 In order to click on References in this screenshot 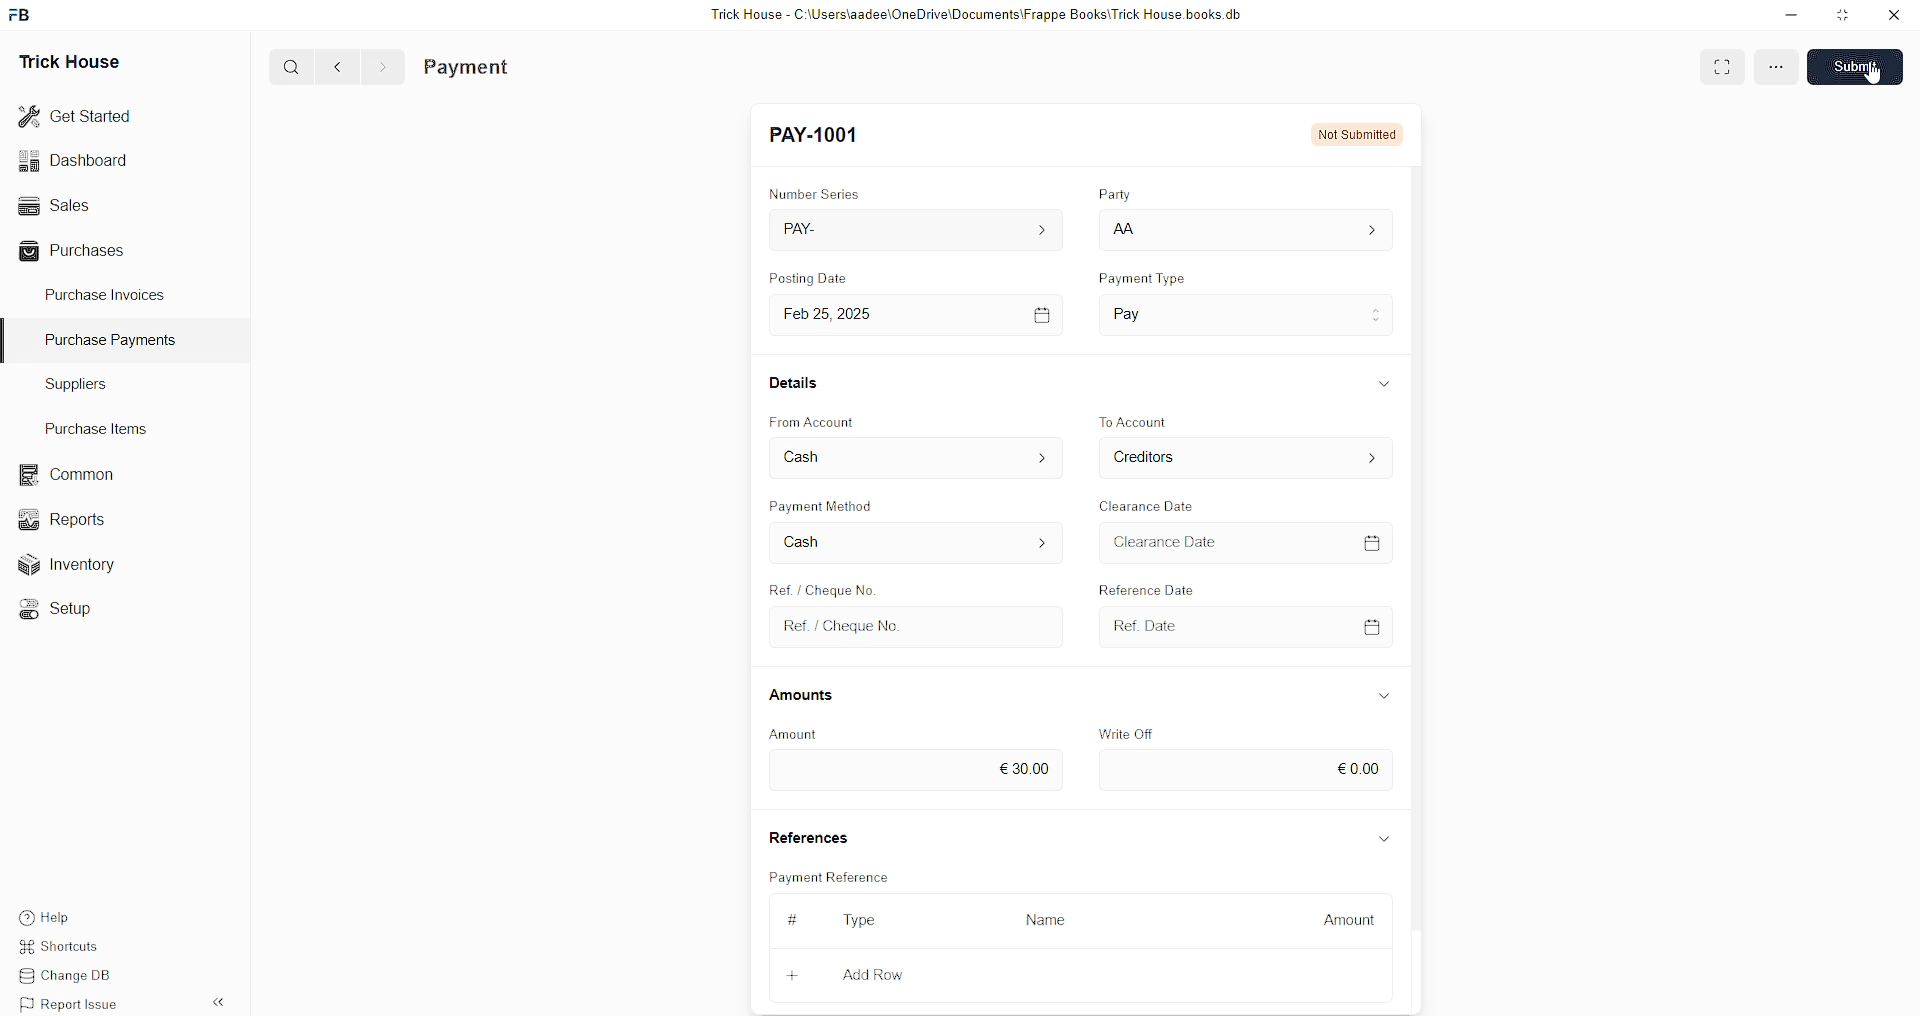, I will do `click(820, 839)`.